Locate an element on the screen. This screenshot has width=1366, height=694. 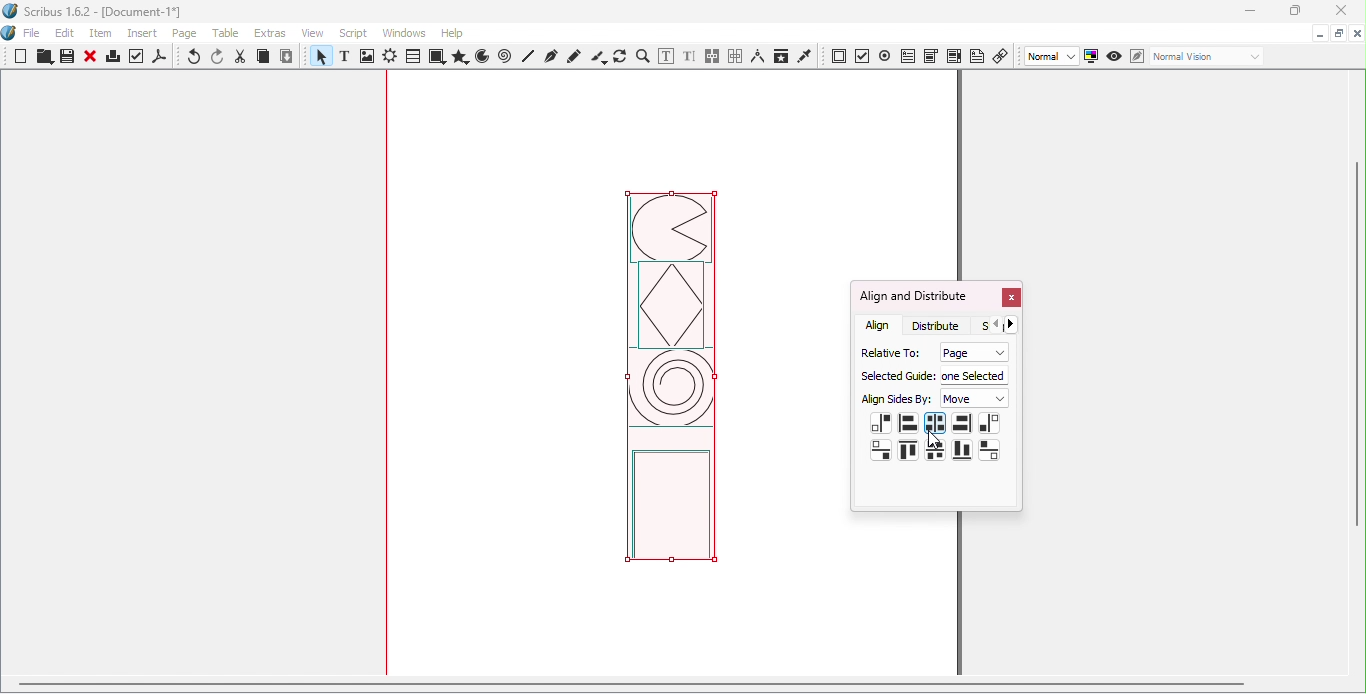
Render frame is located at coordinates (390, 58).